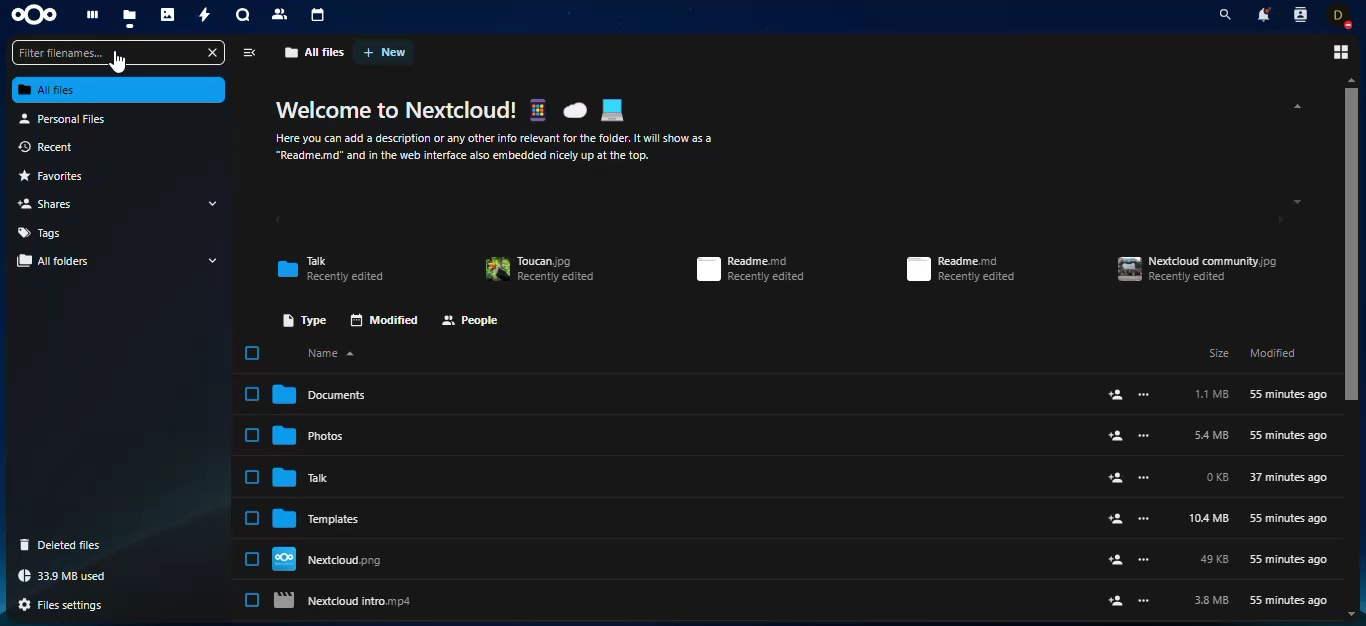 This screenshot has height=626, width=1366. What do you see at coordinates (252, 599) in the screenshot?
I see `Click to select` at bounding box center [252, 599].